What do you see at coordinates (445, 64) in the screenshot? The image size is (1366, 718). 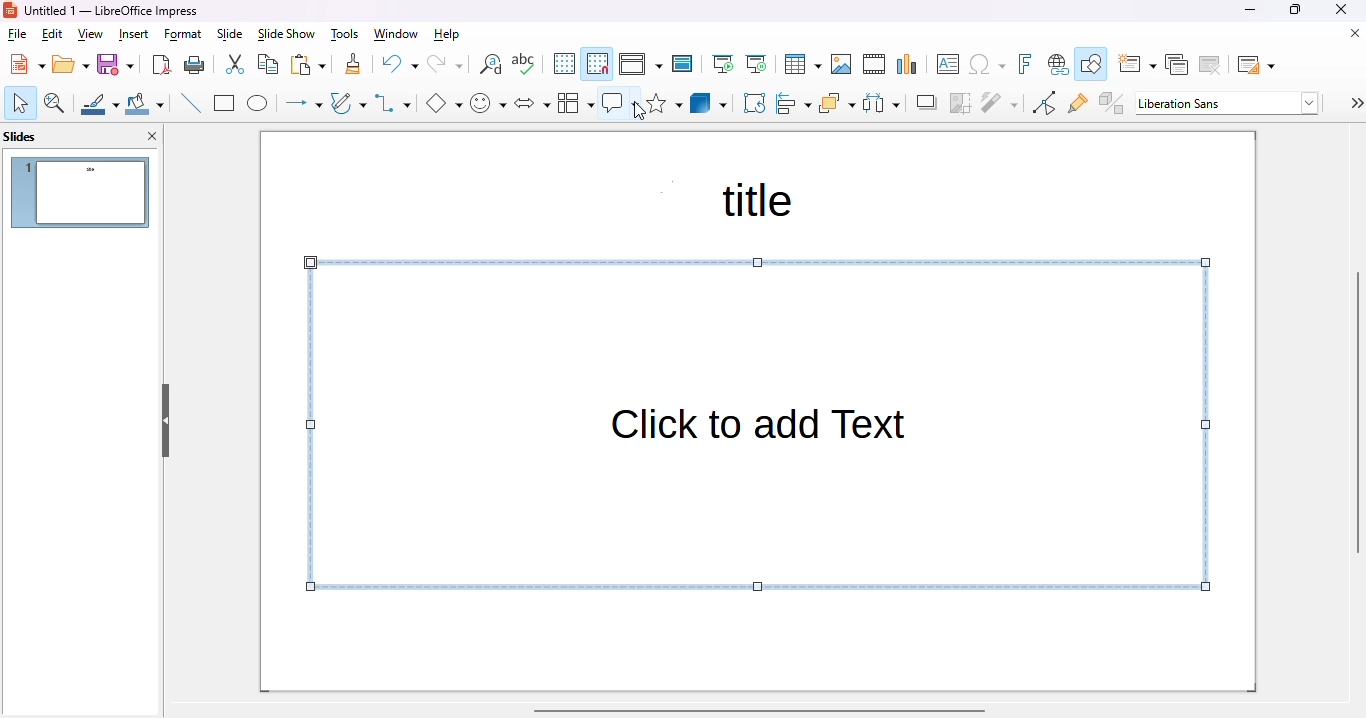 I see `redo` at bounding box center [445, 64].